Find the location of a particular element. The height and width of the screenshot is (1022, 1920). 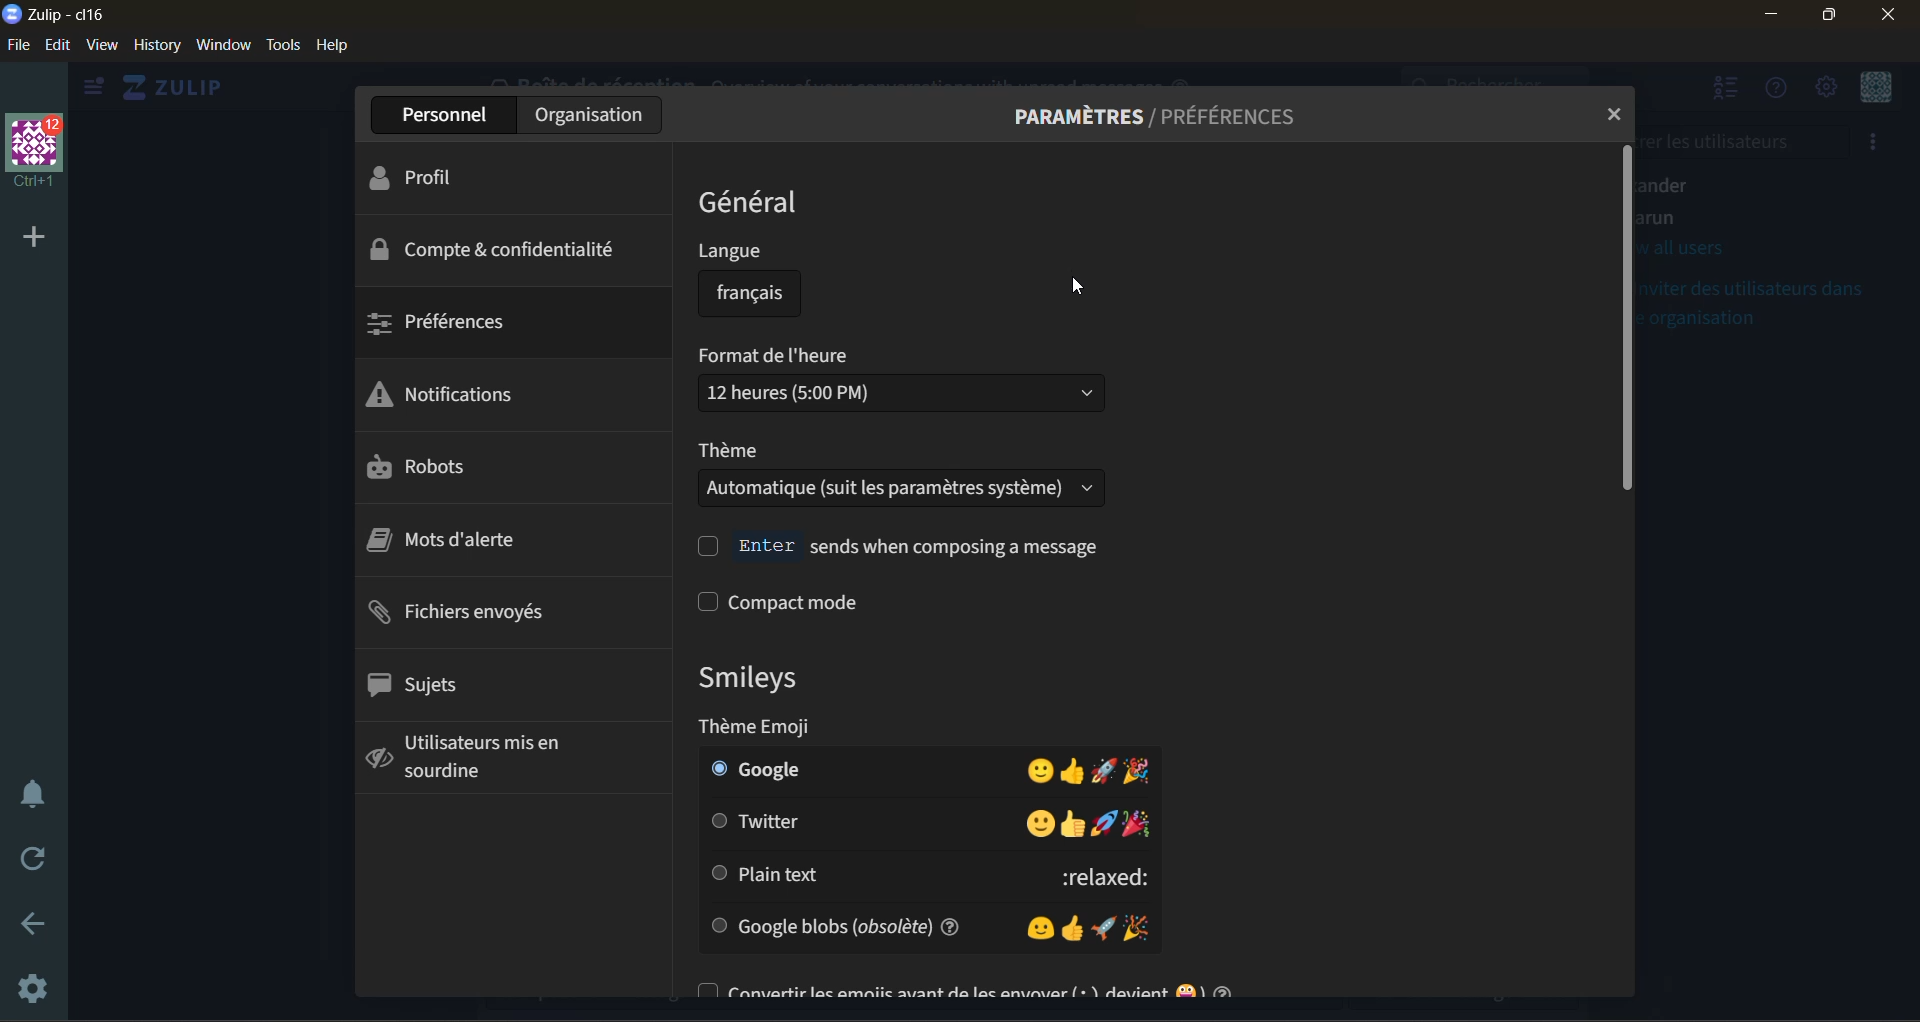

language is located at coordinates (750, 256).